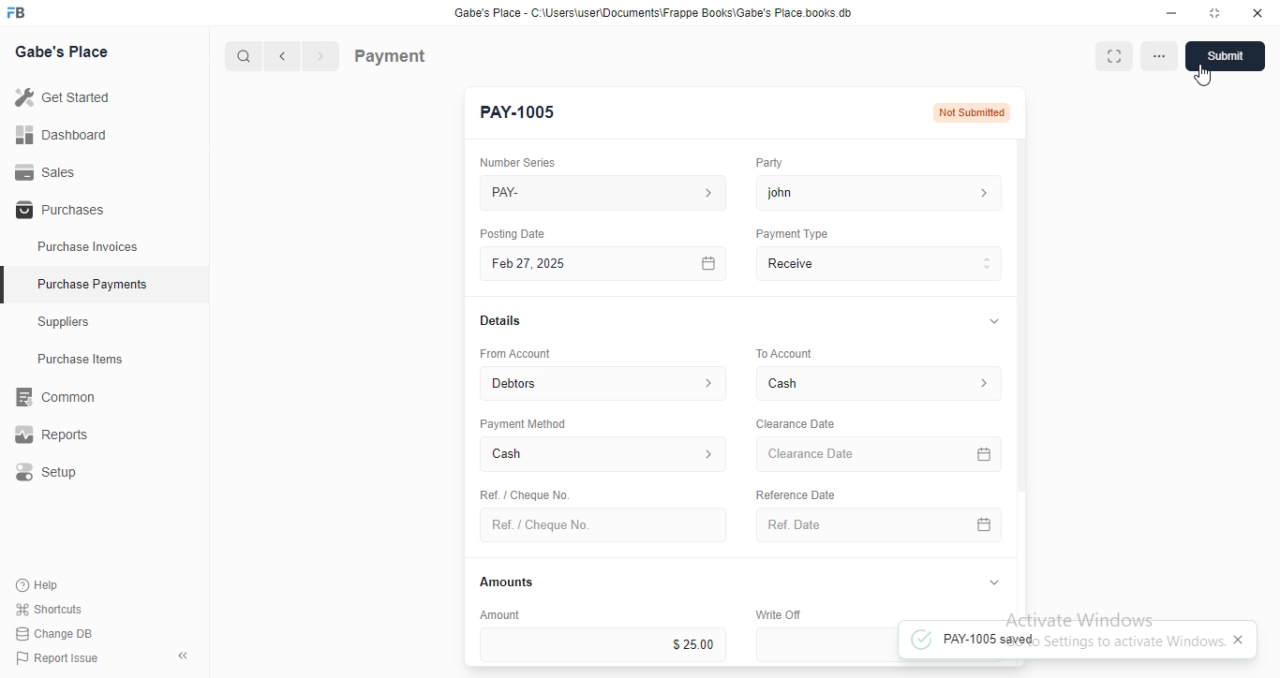 The image size is (1280, 678). What do you see at coordinates (510, 162) in the screenshot?
I see `Number Series` at bounding box center [510, 162].